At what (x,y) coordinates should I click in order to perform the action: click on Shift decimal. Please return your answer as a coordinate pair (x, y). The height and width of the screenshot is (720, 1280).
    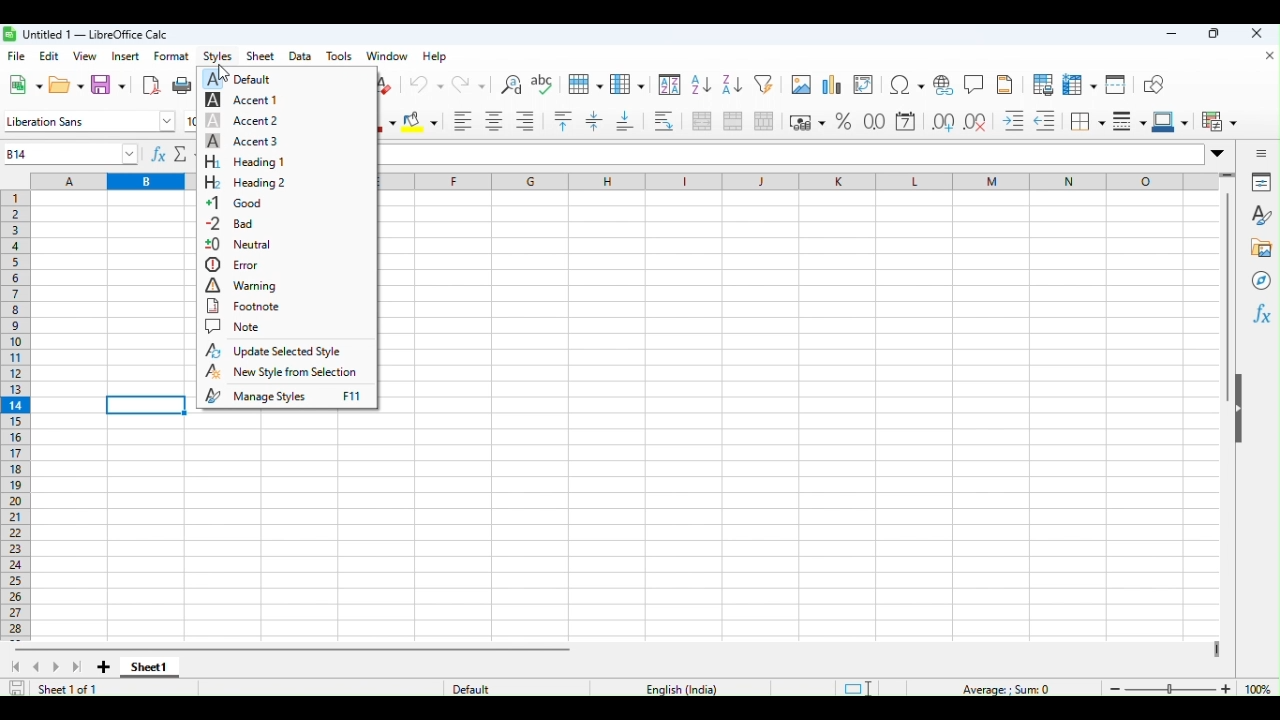
    Looking at the image, I should click on (940, 120).